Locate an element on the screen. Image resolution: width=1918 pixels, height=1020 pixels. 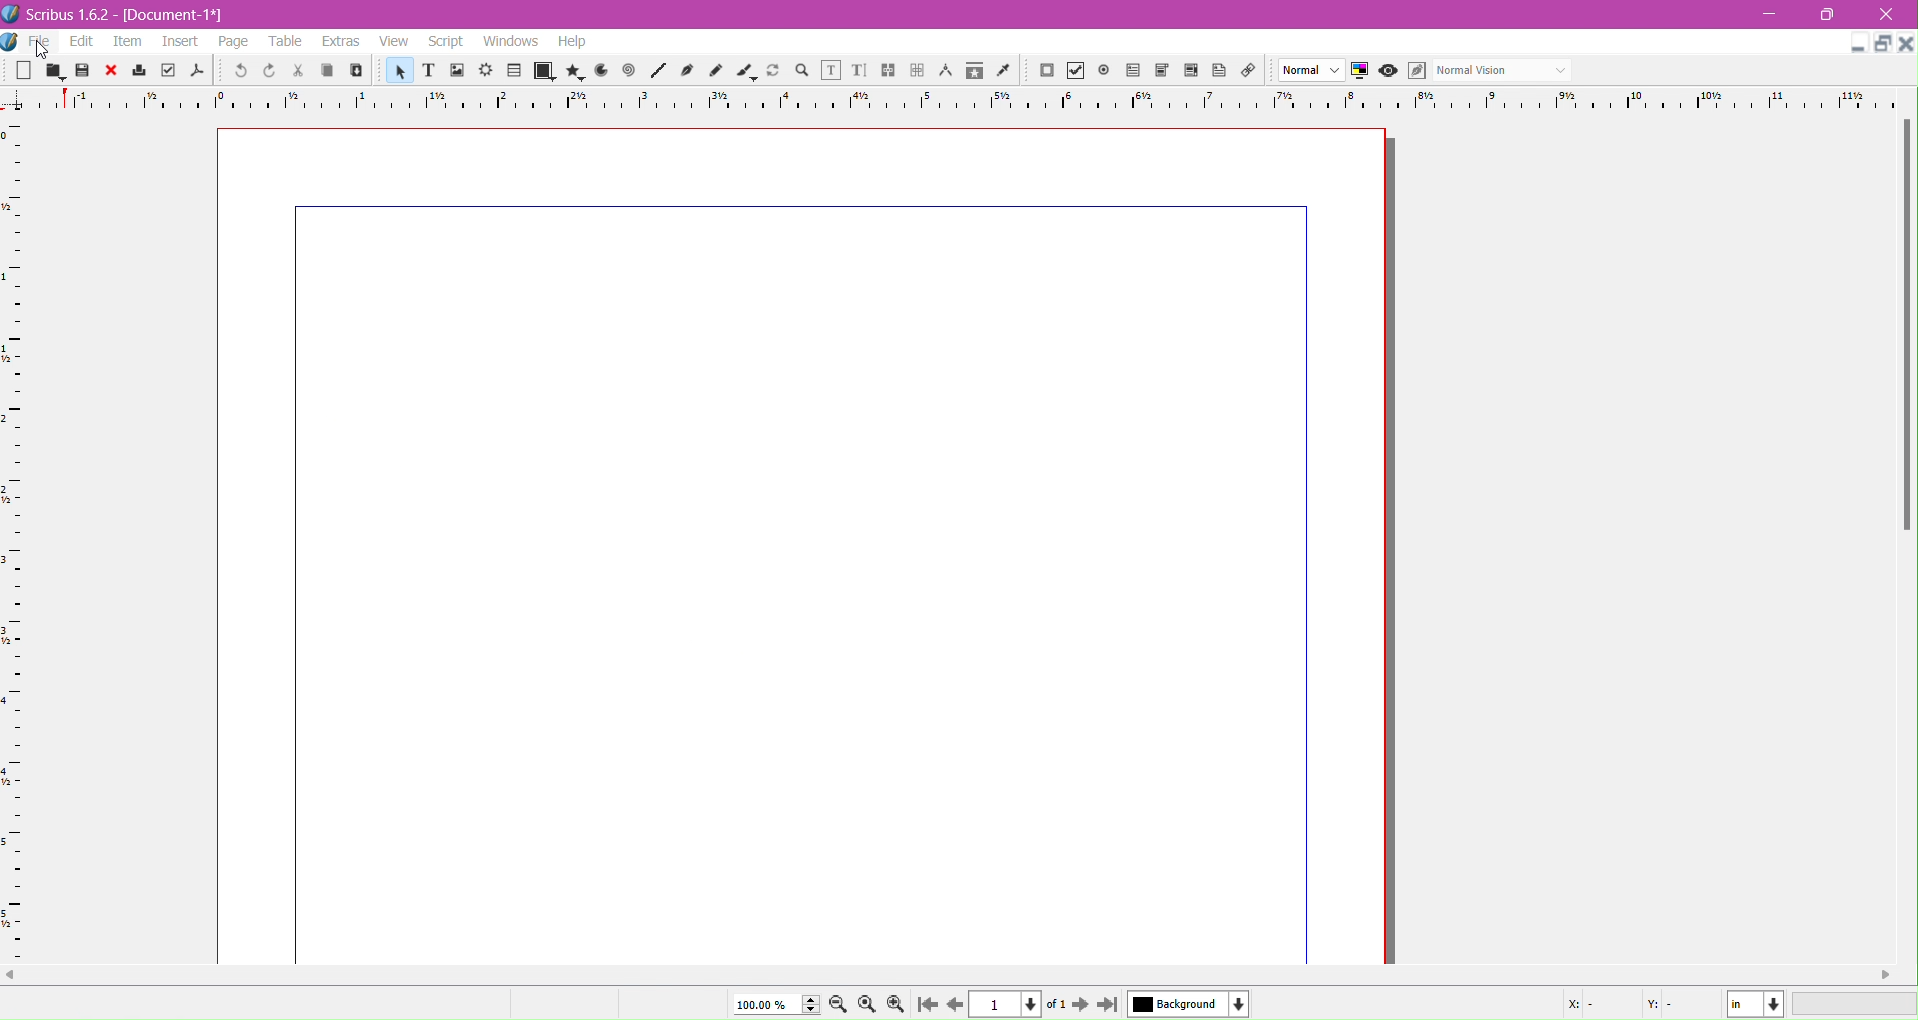
spiral is located at coordinates (629, 71).